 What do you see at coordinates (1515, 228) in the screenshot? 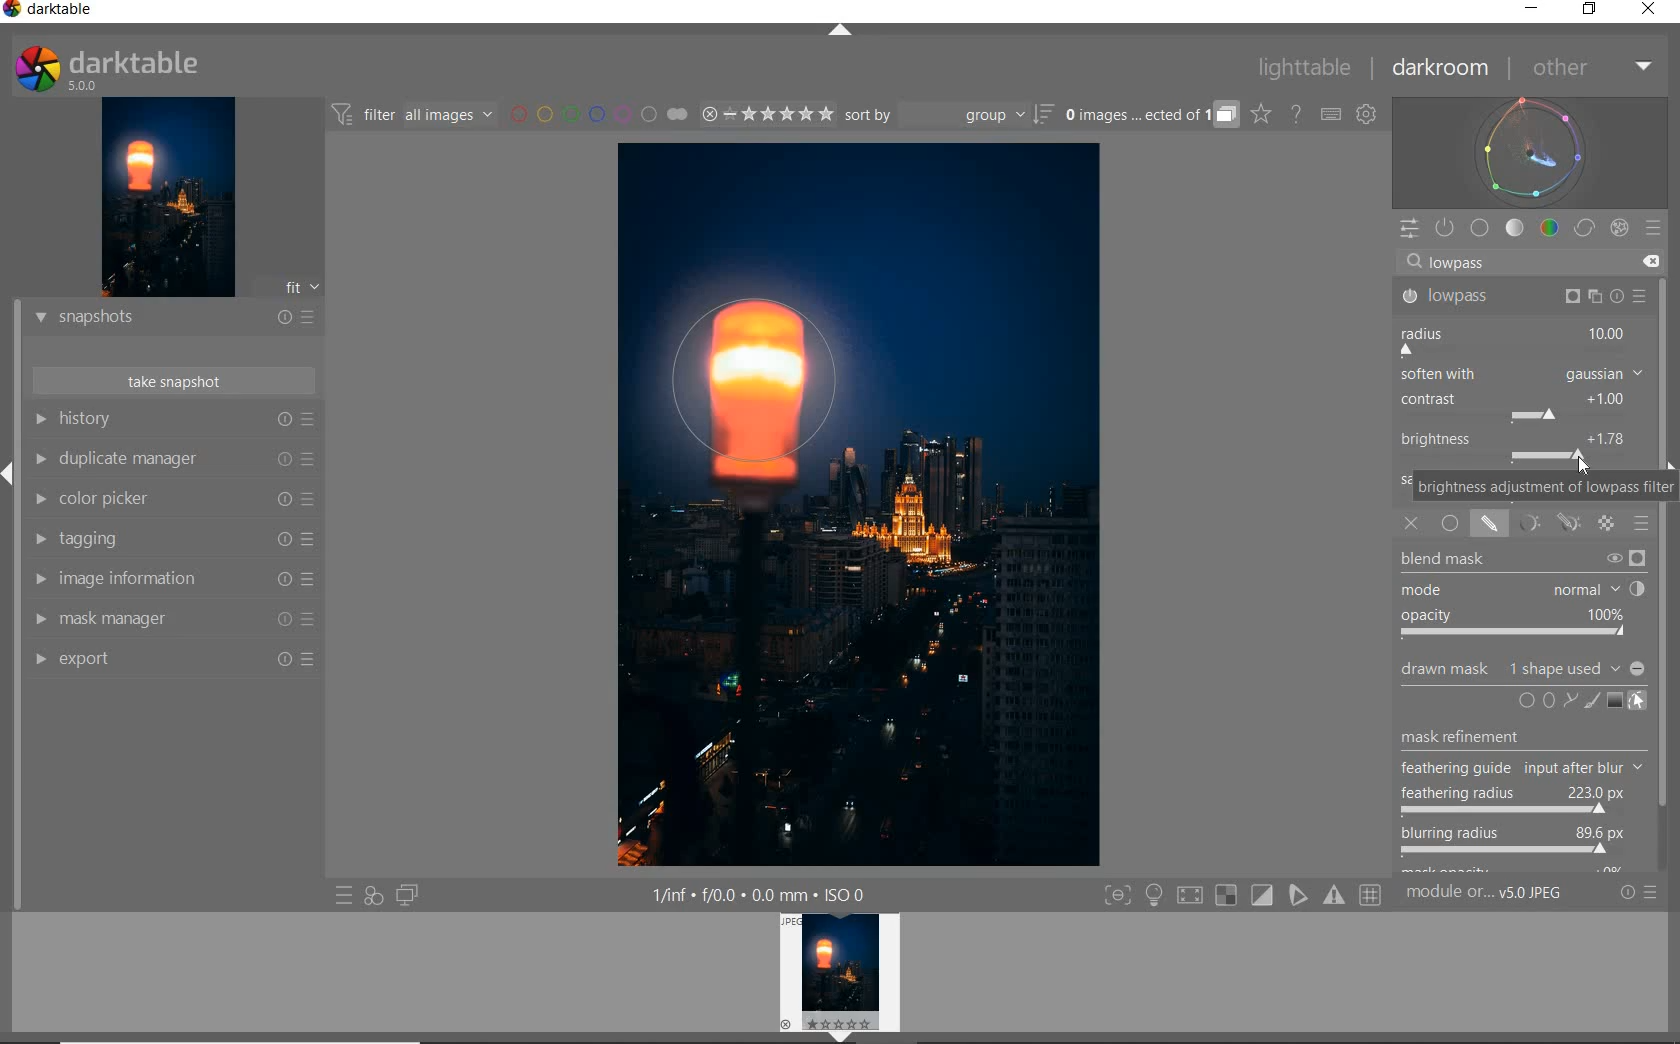
I see `TONE` at bounding box center [1515, 228].